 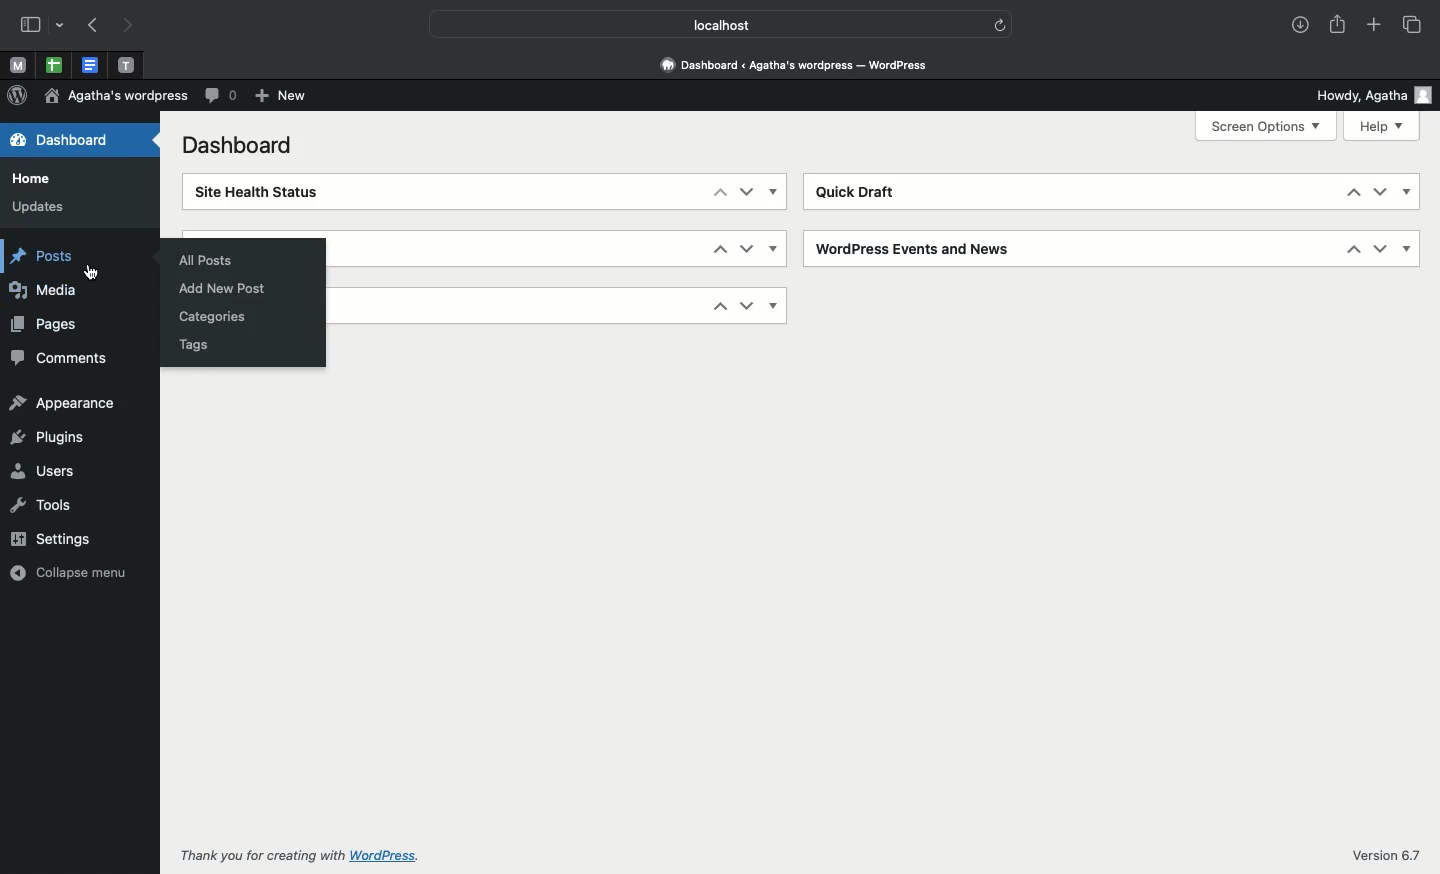 I want to click on Add new tab, so click(x=1375, y=26).